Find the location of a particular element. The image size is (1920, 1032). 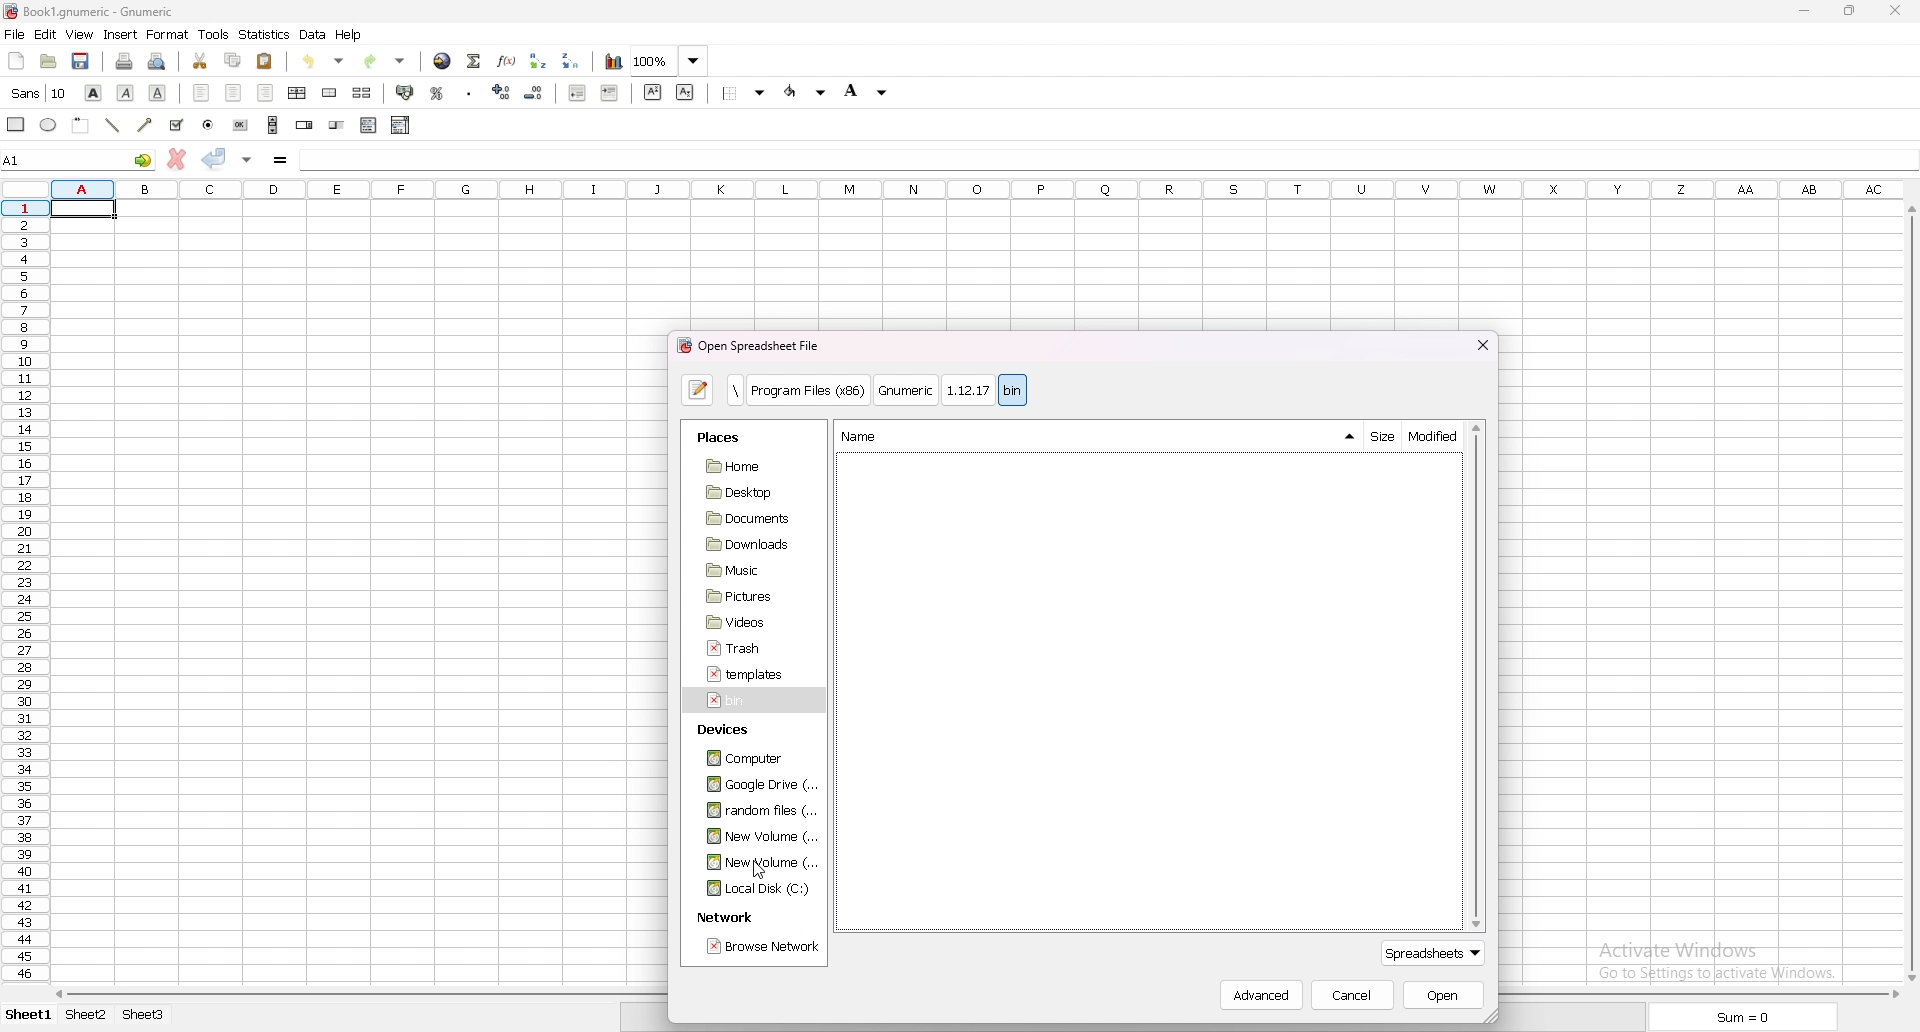

cut is located at coordinates (200, 62).